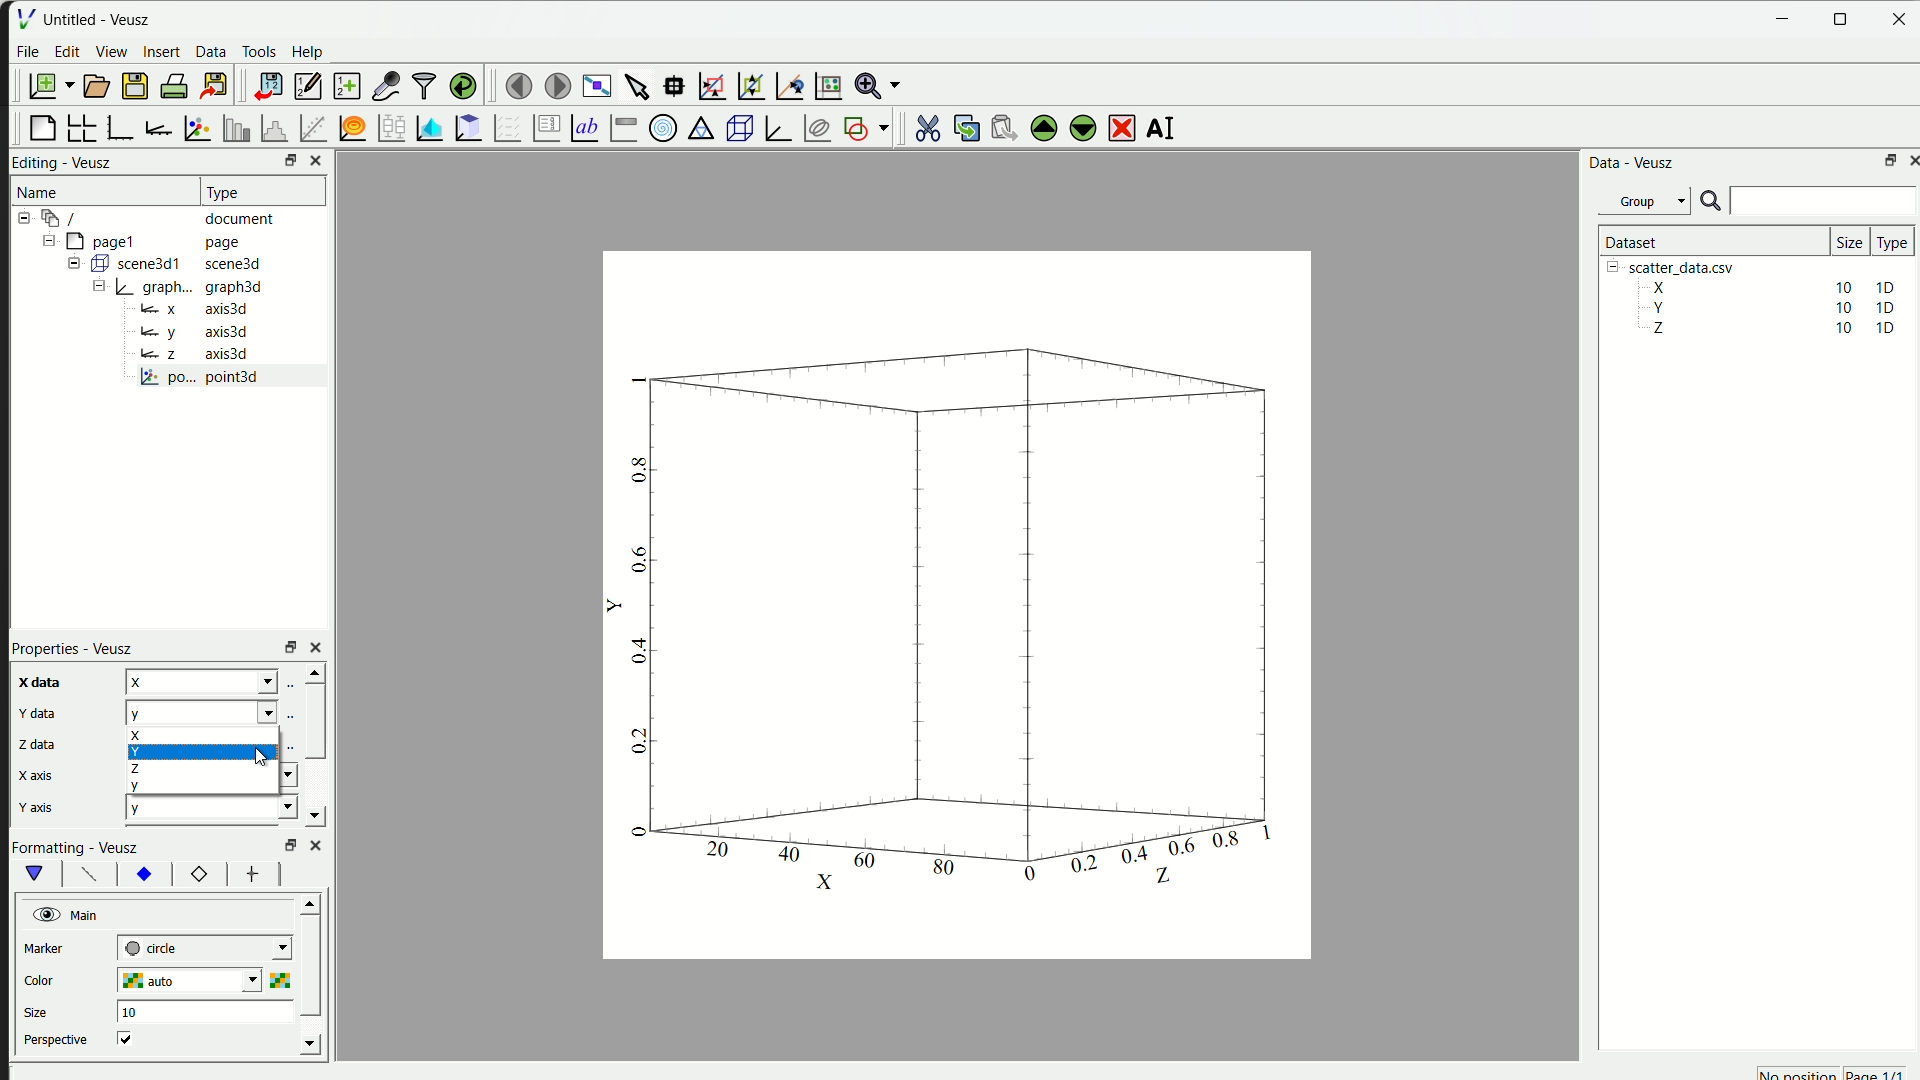 The width and height of the screenshot is (1920, 1080). What do you see at coordinates (61, 979) in the screenshot?
I see `color` at bounding box center [61, 979].